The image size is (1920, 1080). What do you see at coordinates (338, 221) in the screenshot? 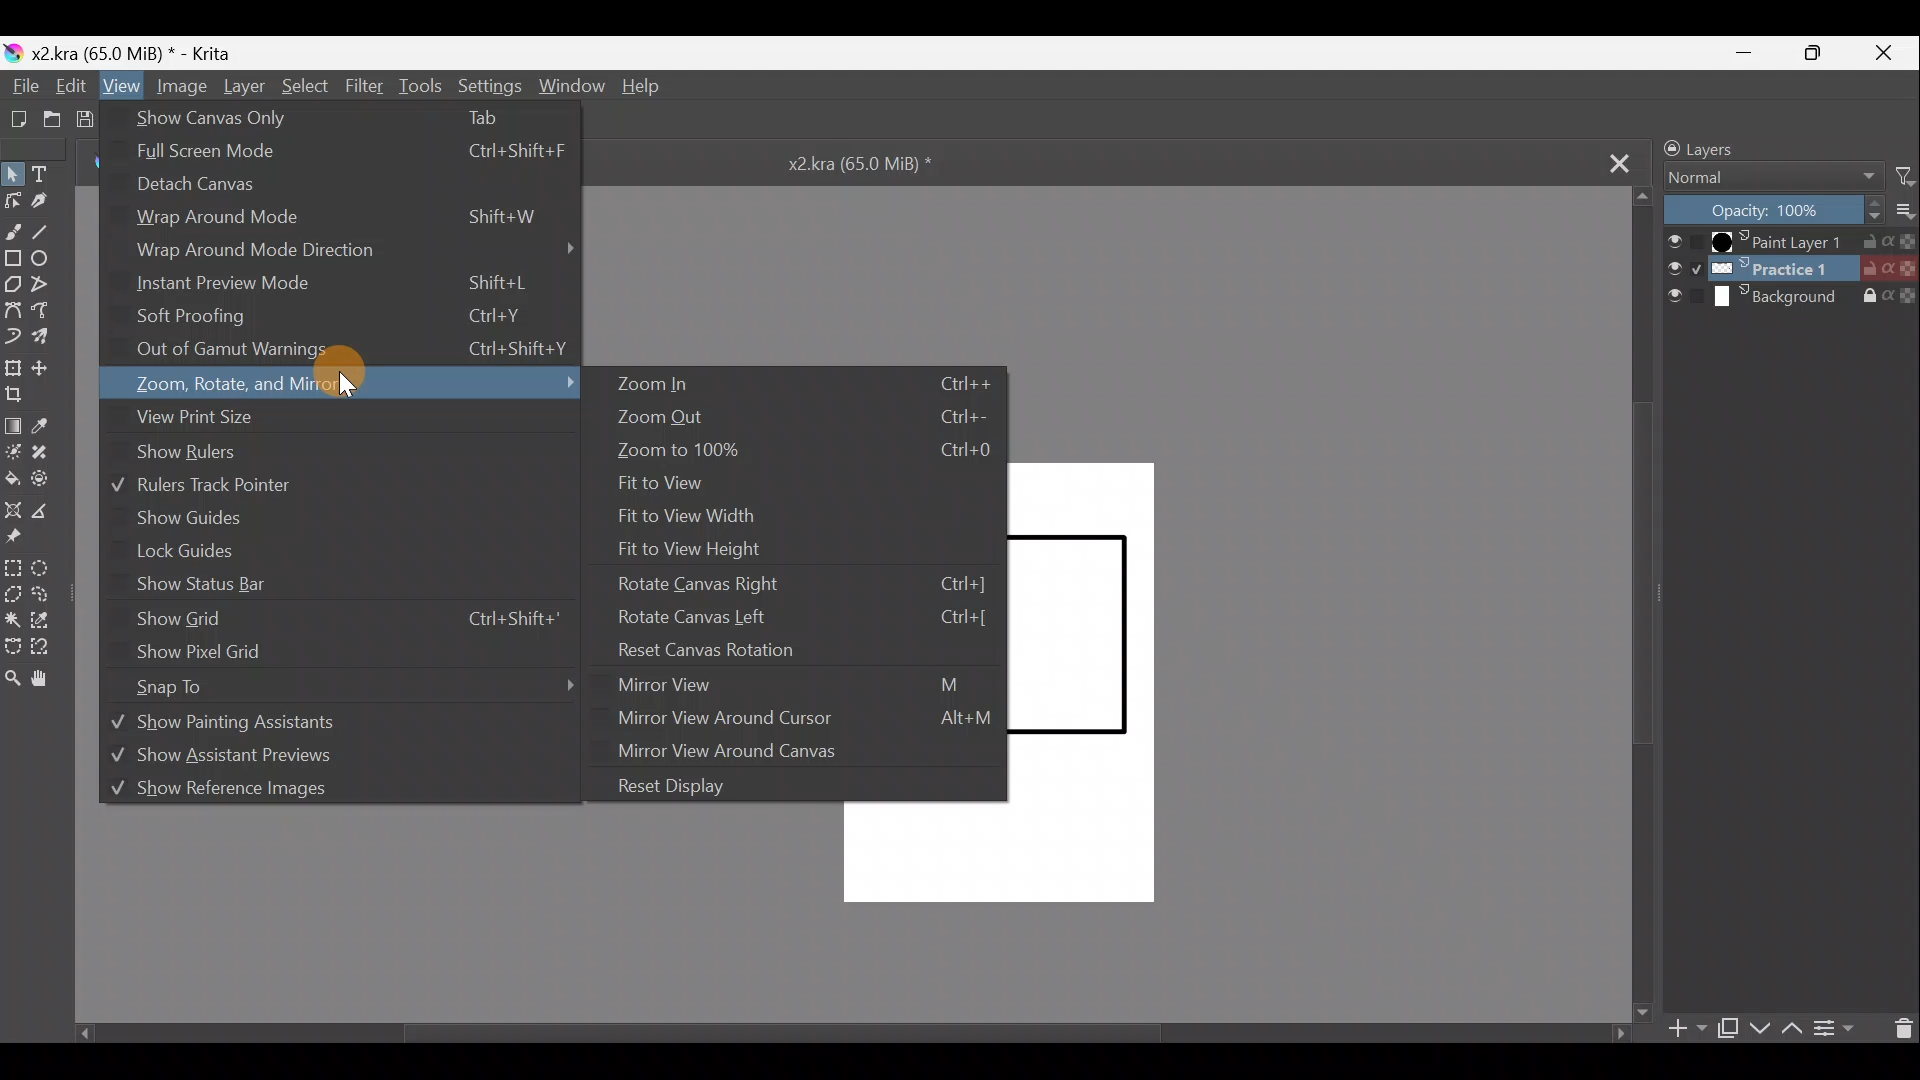
I see `Wrap around mode` at bounding box center [338, 221].